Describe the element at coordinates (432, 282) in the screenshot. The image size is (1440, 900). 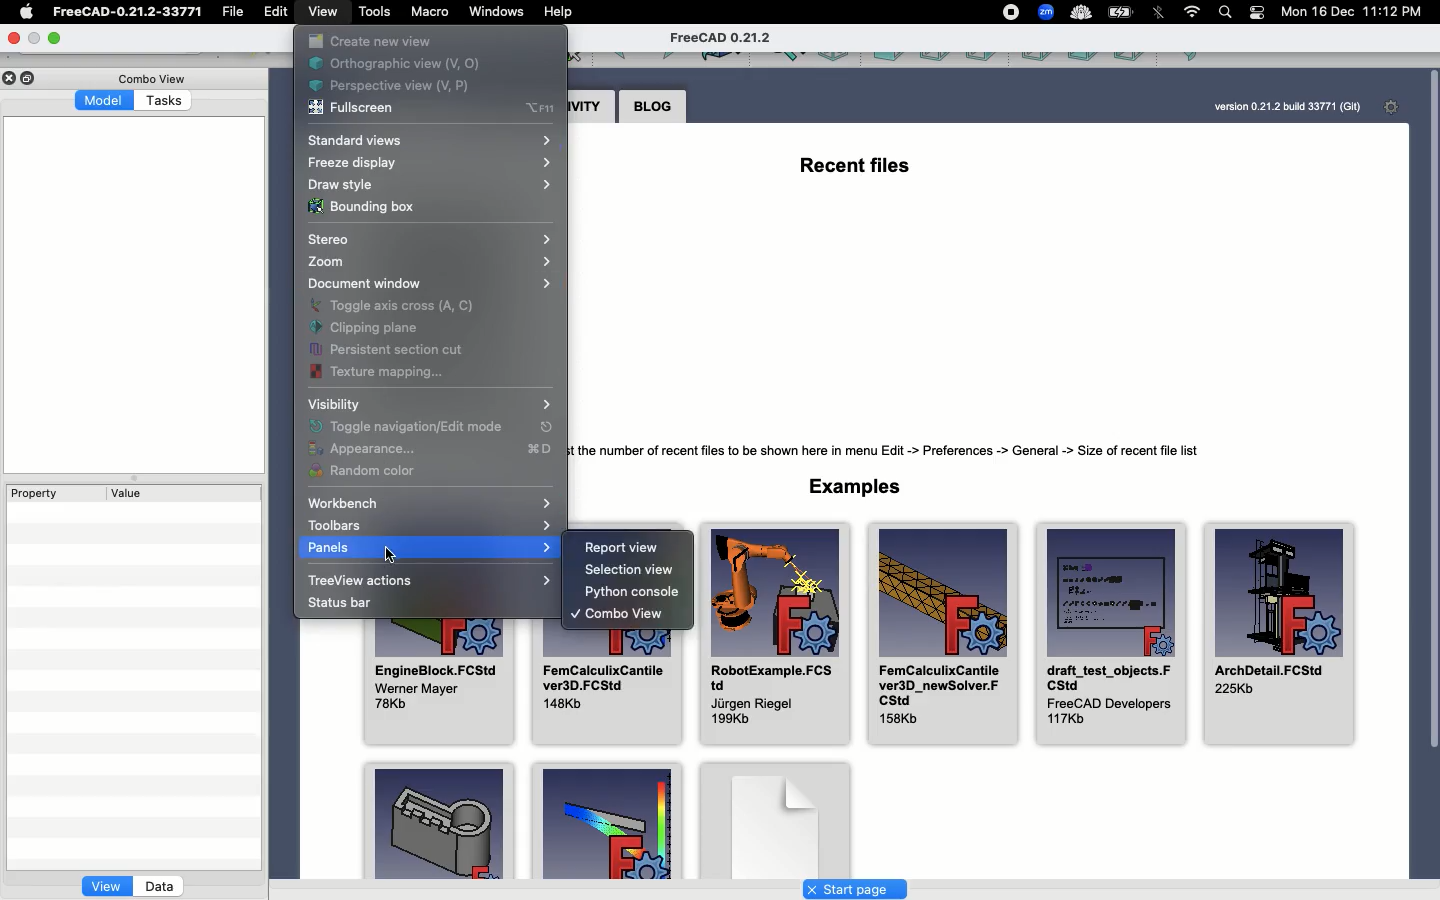
I see `Document window` at that location.